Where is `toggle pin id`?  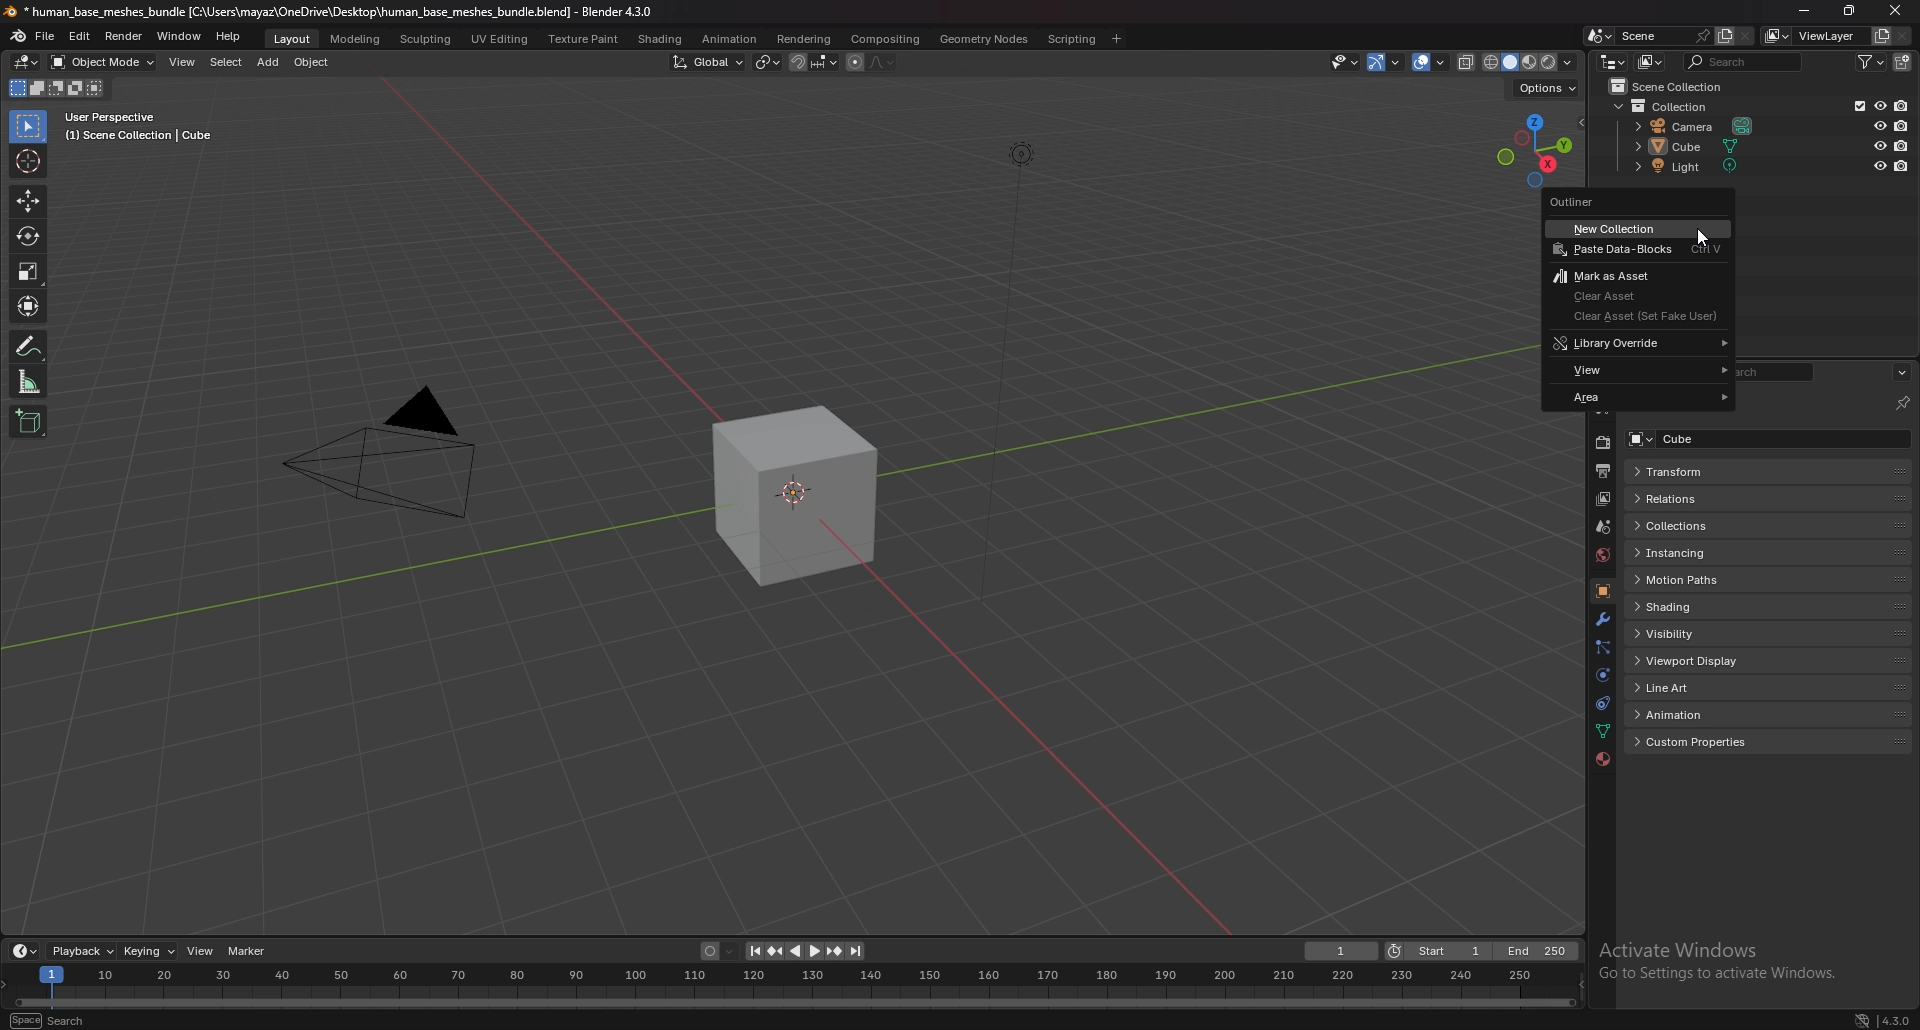 toggle pin id is located at coordinates (1903, 403).